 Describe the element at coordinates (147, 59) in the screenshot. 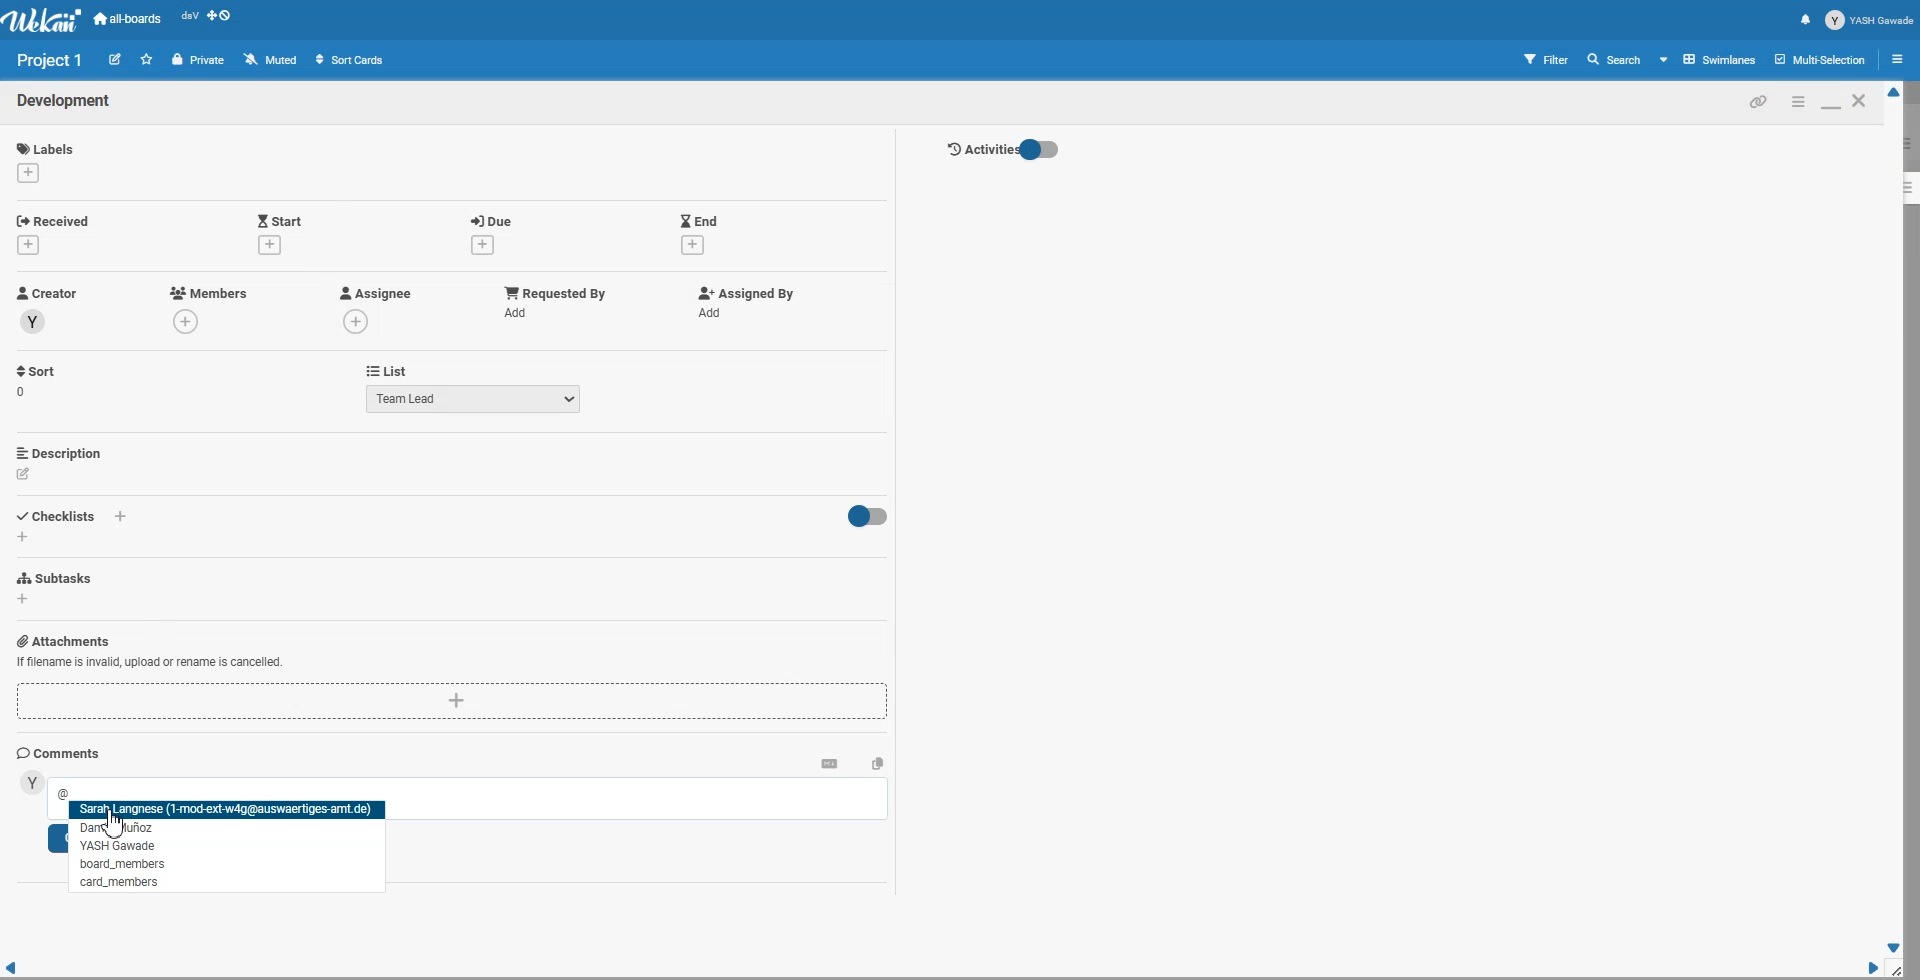

I see `Click to star this board` at that location.